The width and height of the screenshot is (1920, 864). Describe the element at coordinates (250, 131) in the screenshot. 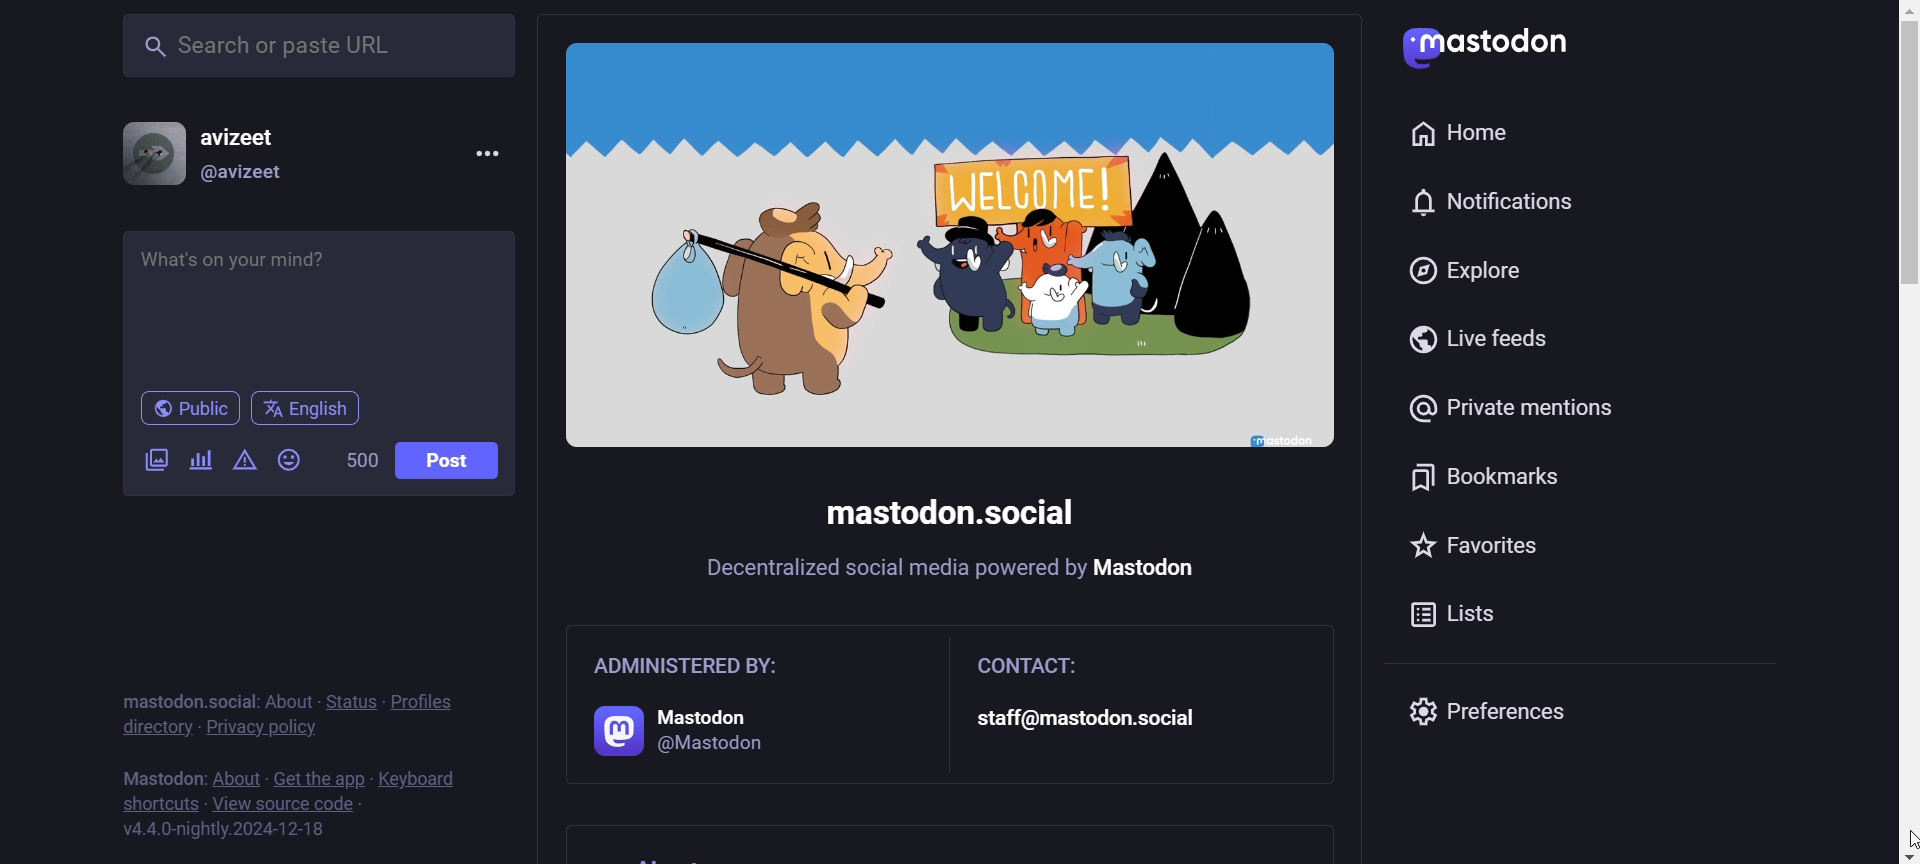

I see `username` at that location.